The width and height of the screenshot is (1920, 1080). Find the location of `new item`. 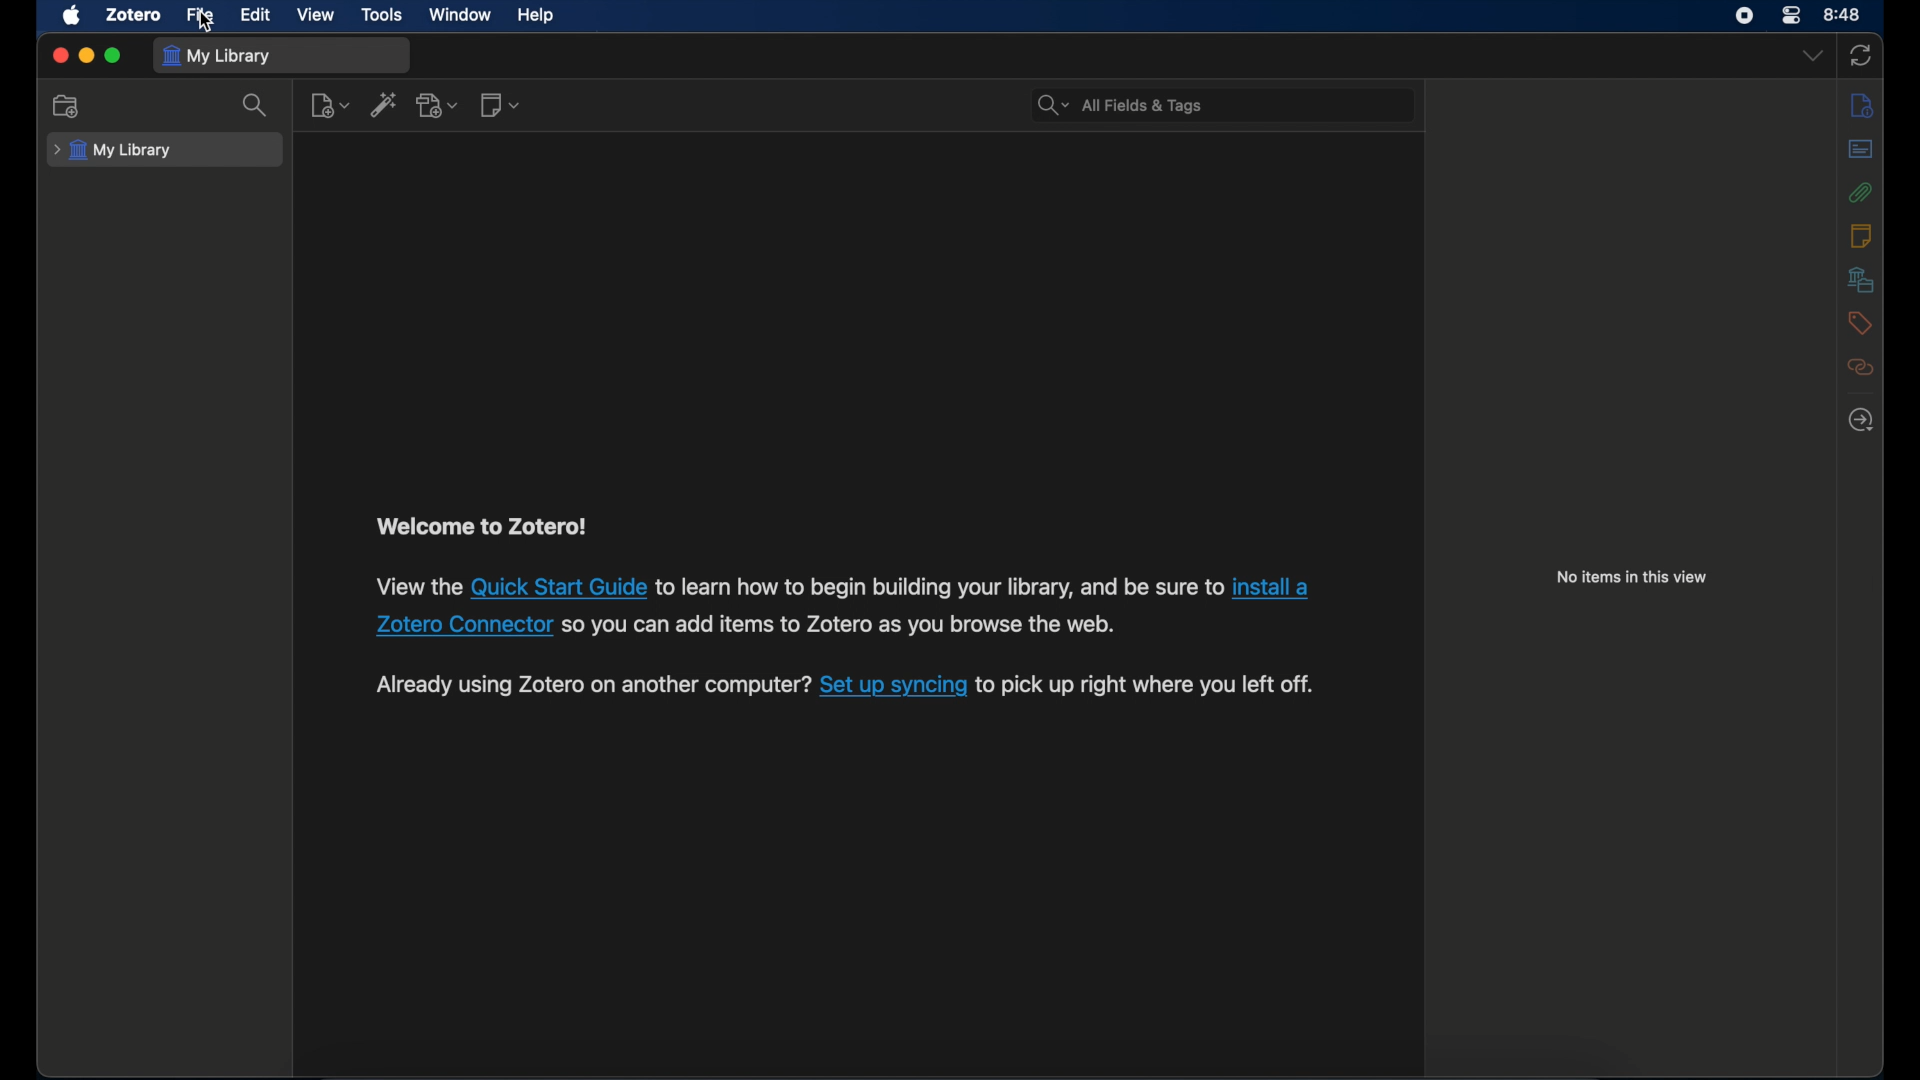

new item is located at coordinates (329, 105).